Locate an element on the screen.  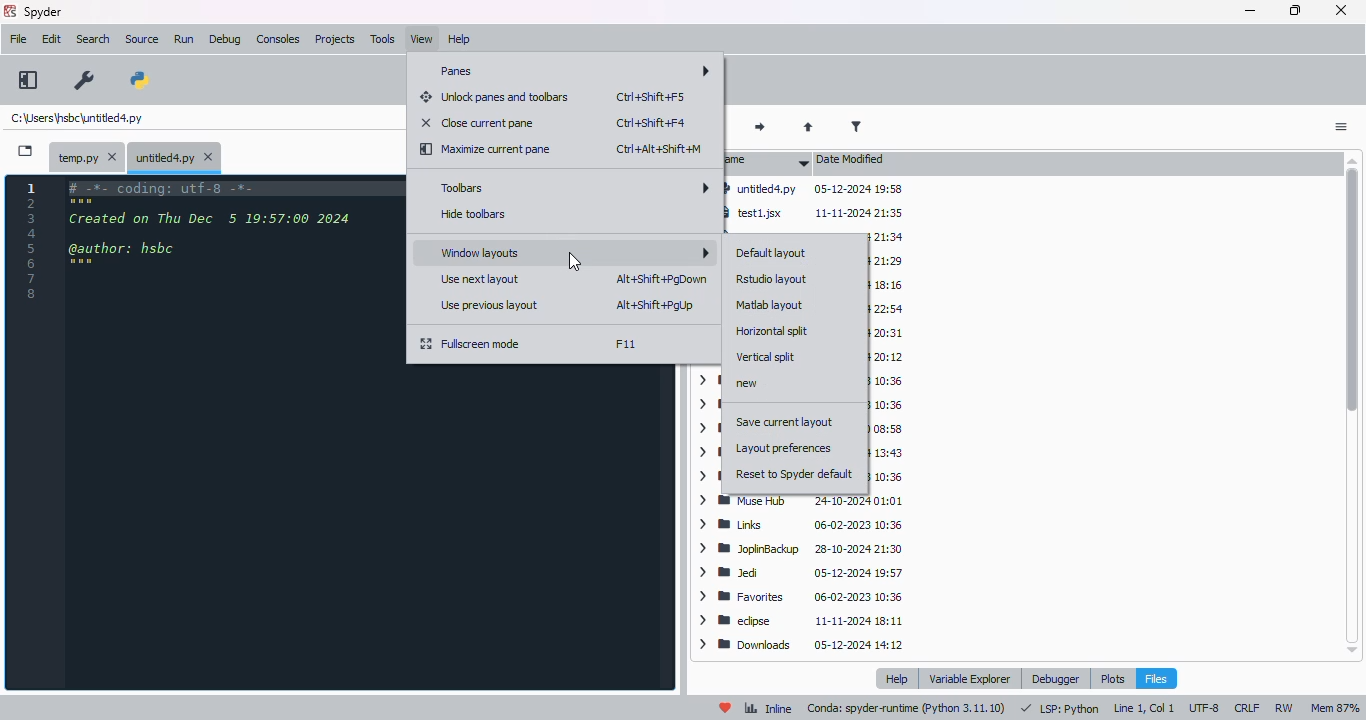
default layout is located at coordinates (772, 254).